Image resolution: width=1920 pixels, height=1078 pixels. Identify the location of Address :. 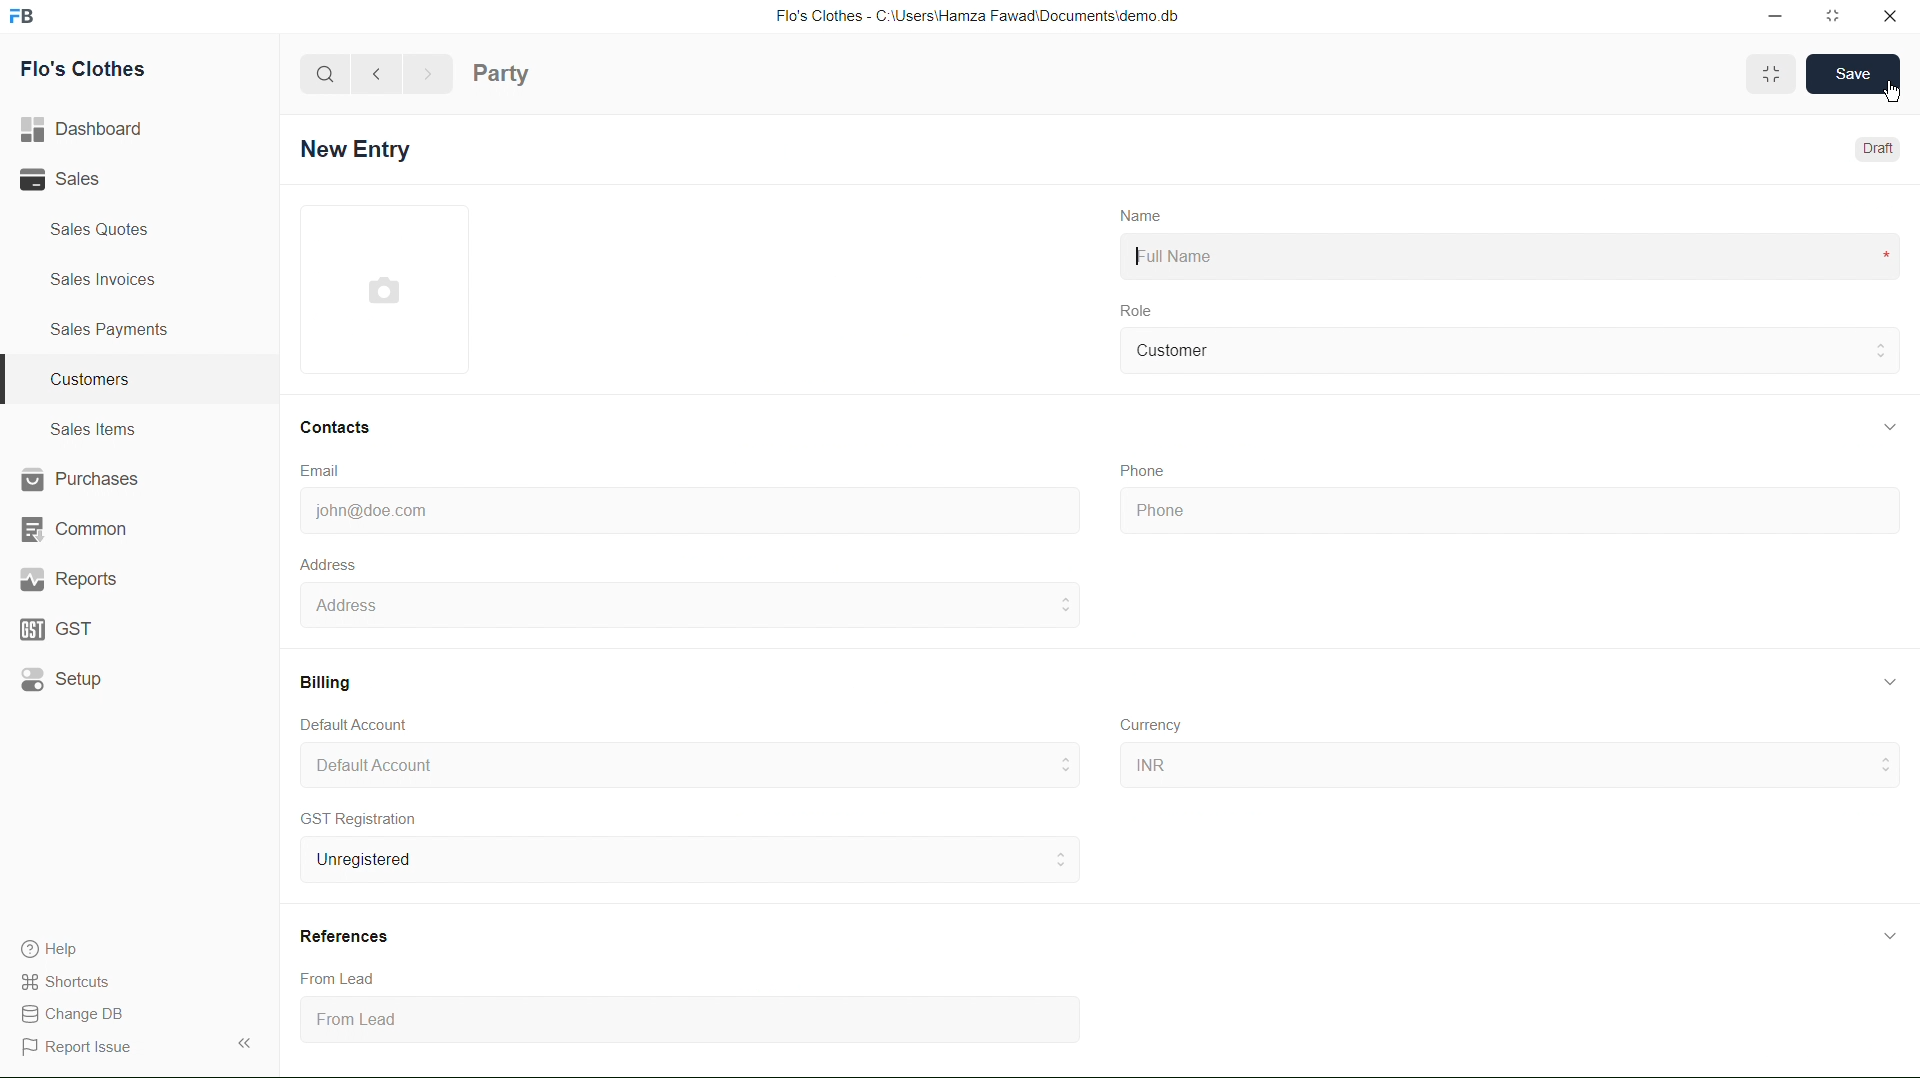
(684, 604).